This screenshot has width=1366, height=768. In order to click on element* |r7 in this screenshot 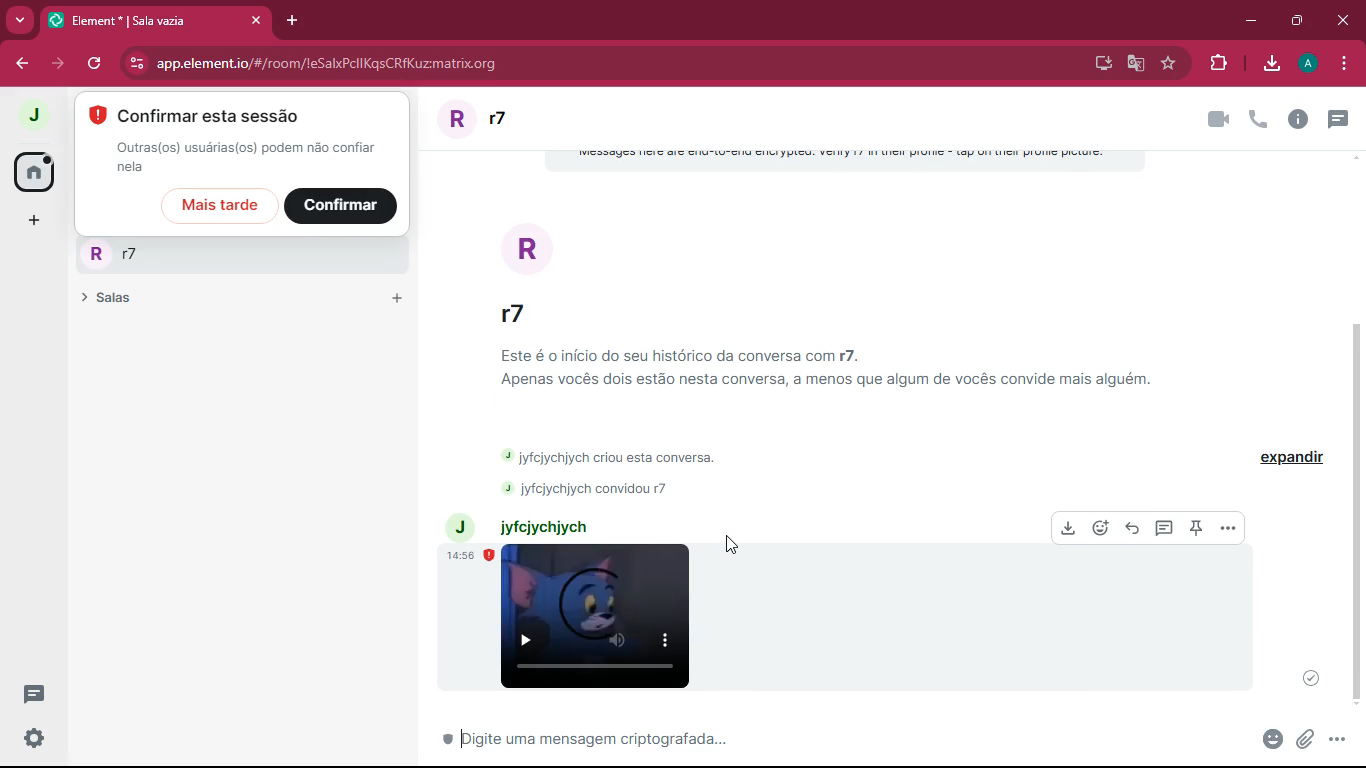, I will do `click(154, 18)`.